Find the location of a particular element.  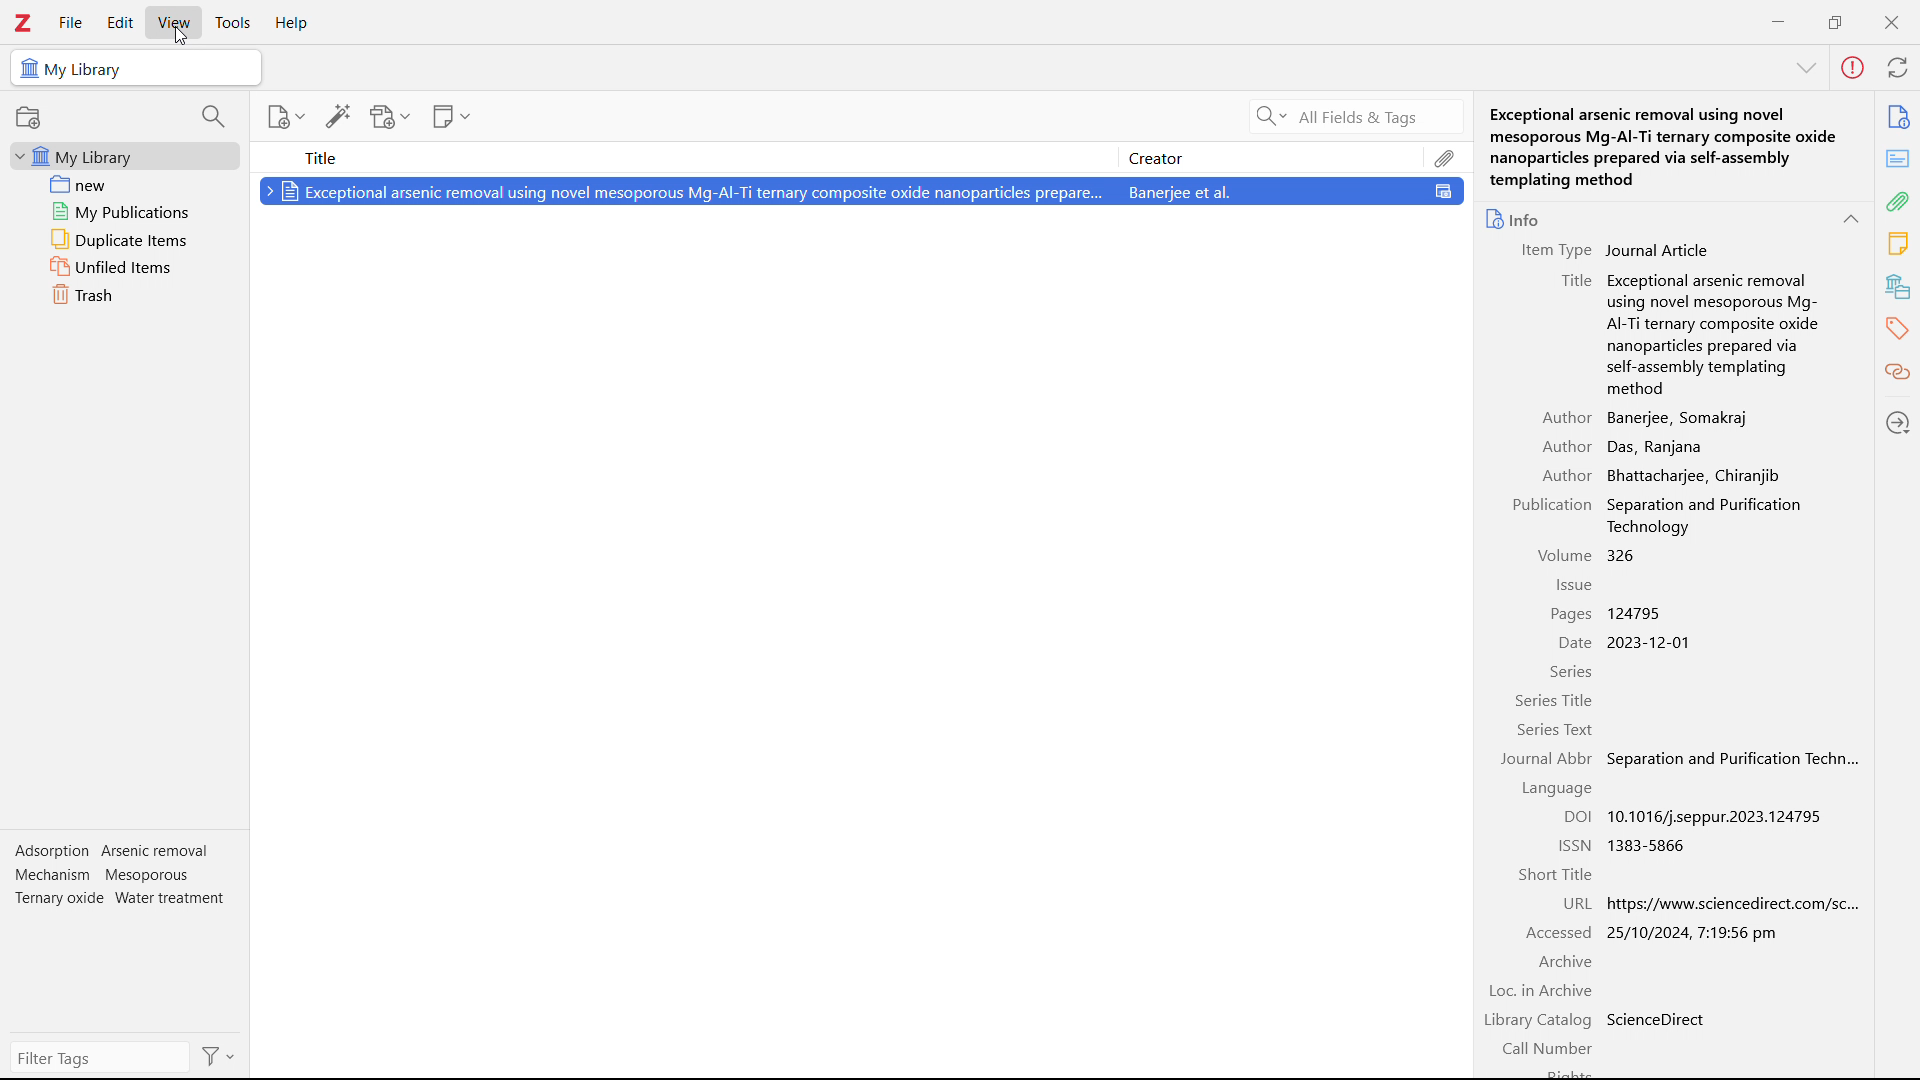

add items by identifiers is located at coordinates (338, 116).